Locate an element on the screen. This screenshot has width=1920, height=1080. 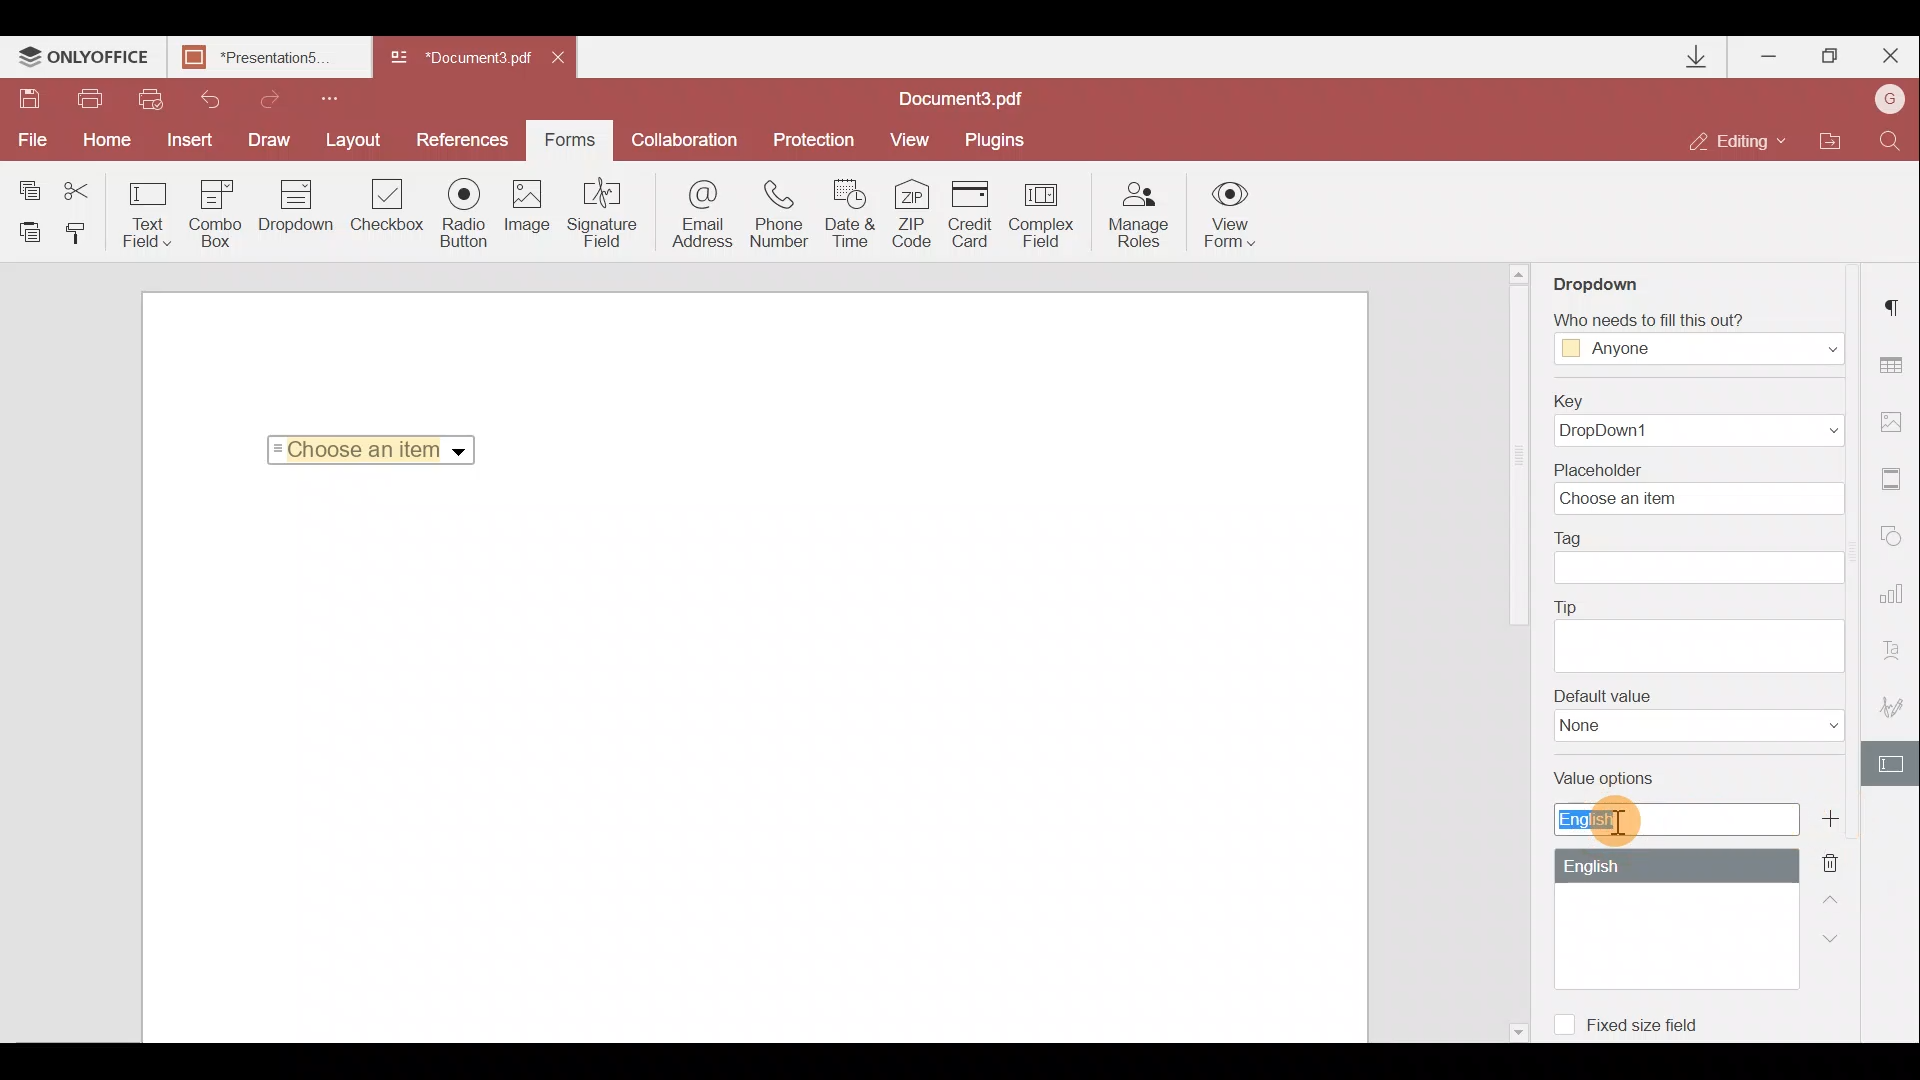
Who needs to fill this out? is located at coordinates (1698, 332).